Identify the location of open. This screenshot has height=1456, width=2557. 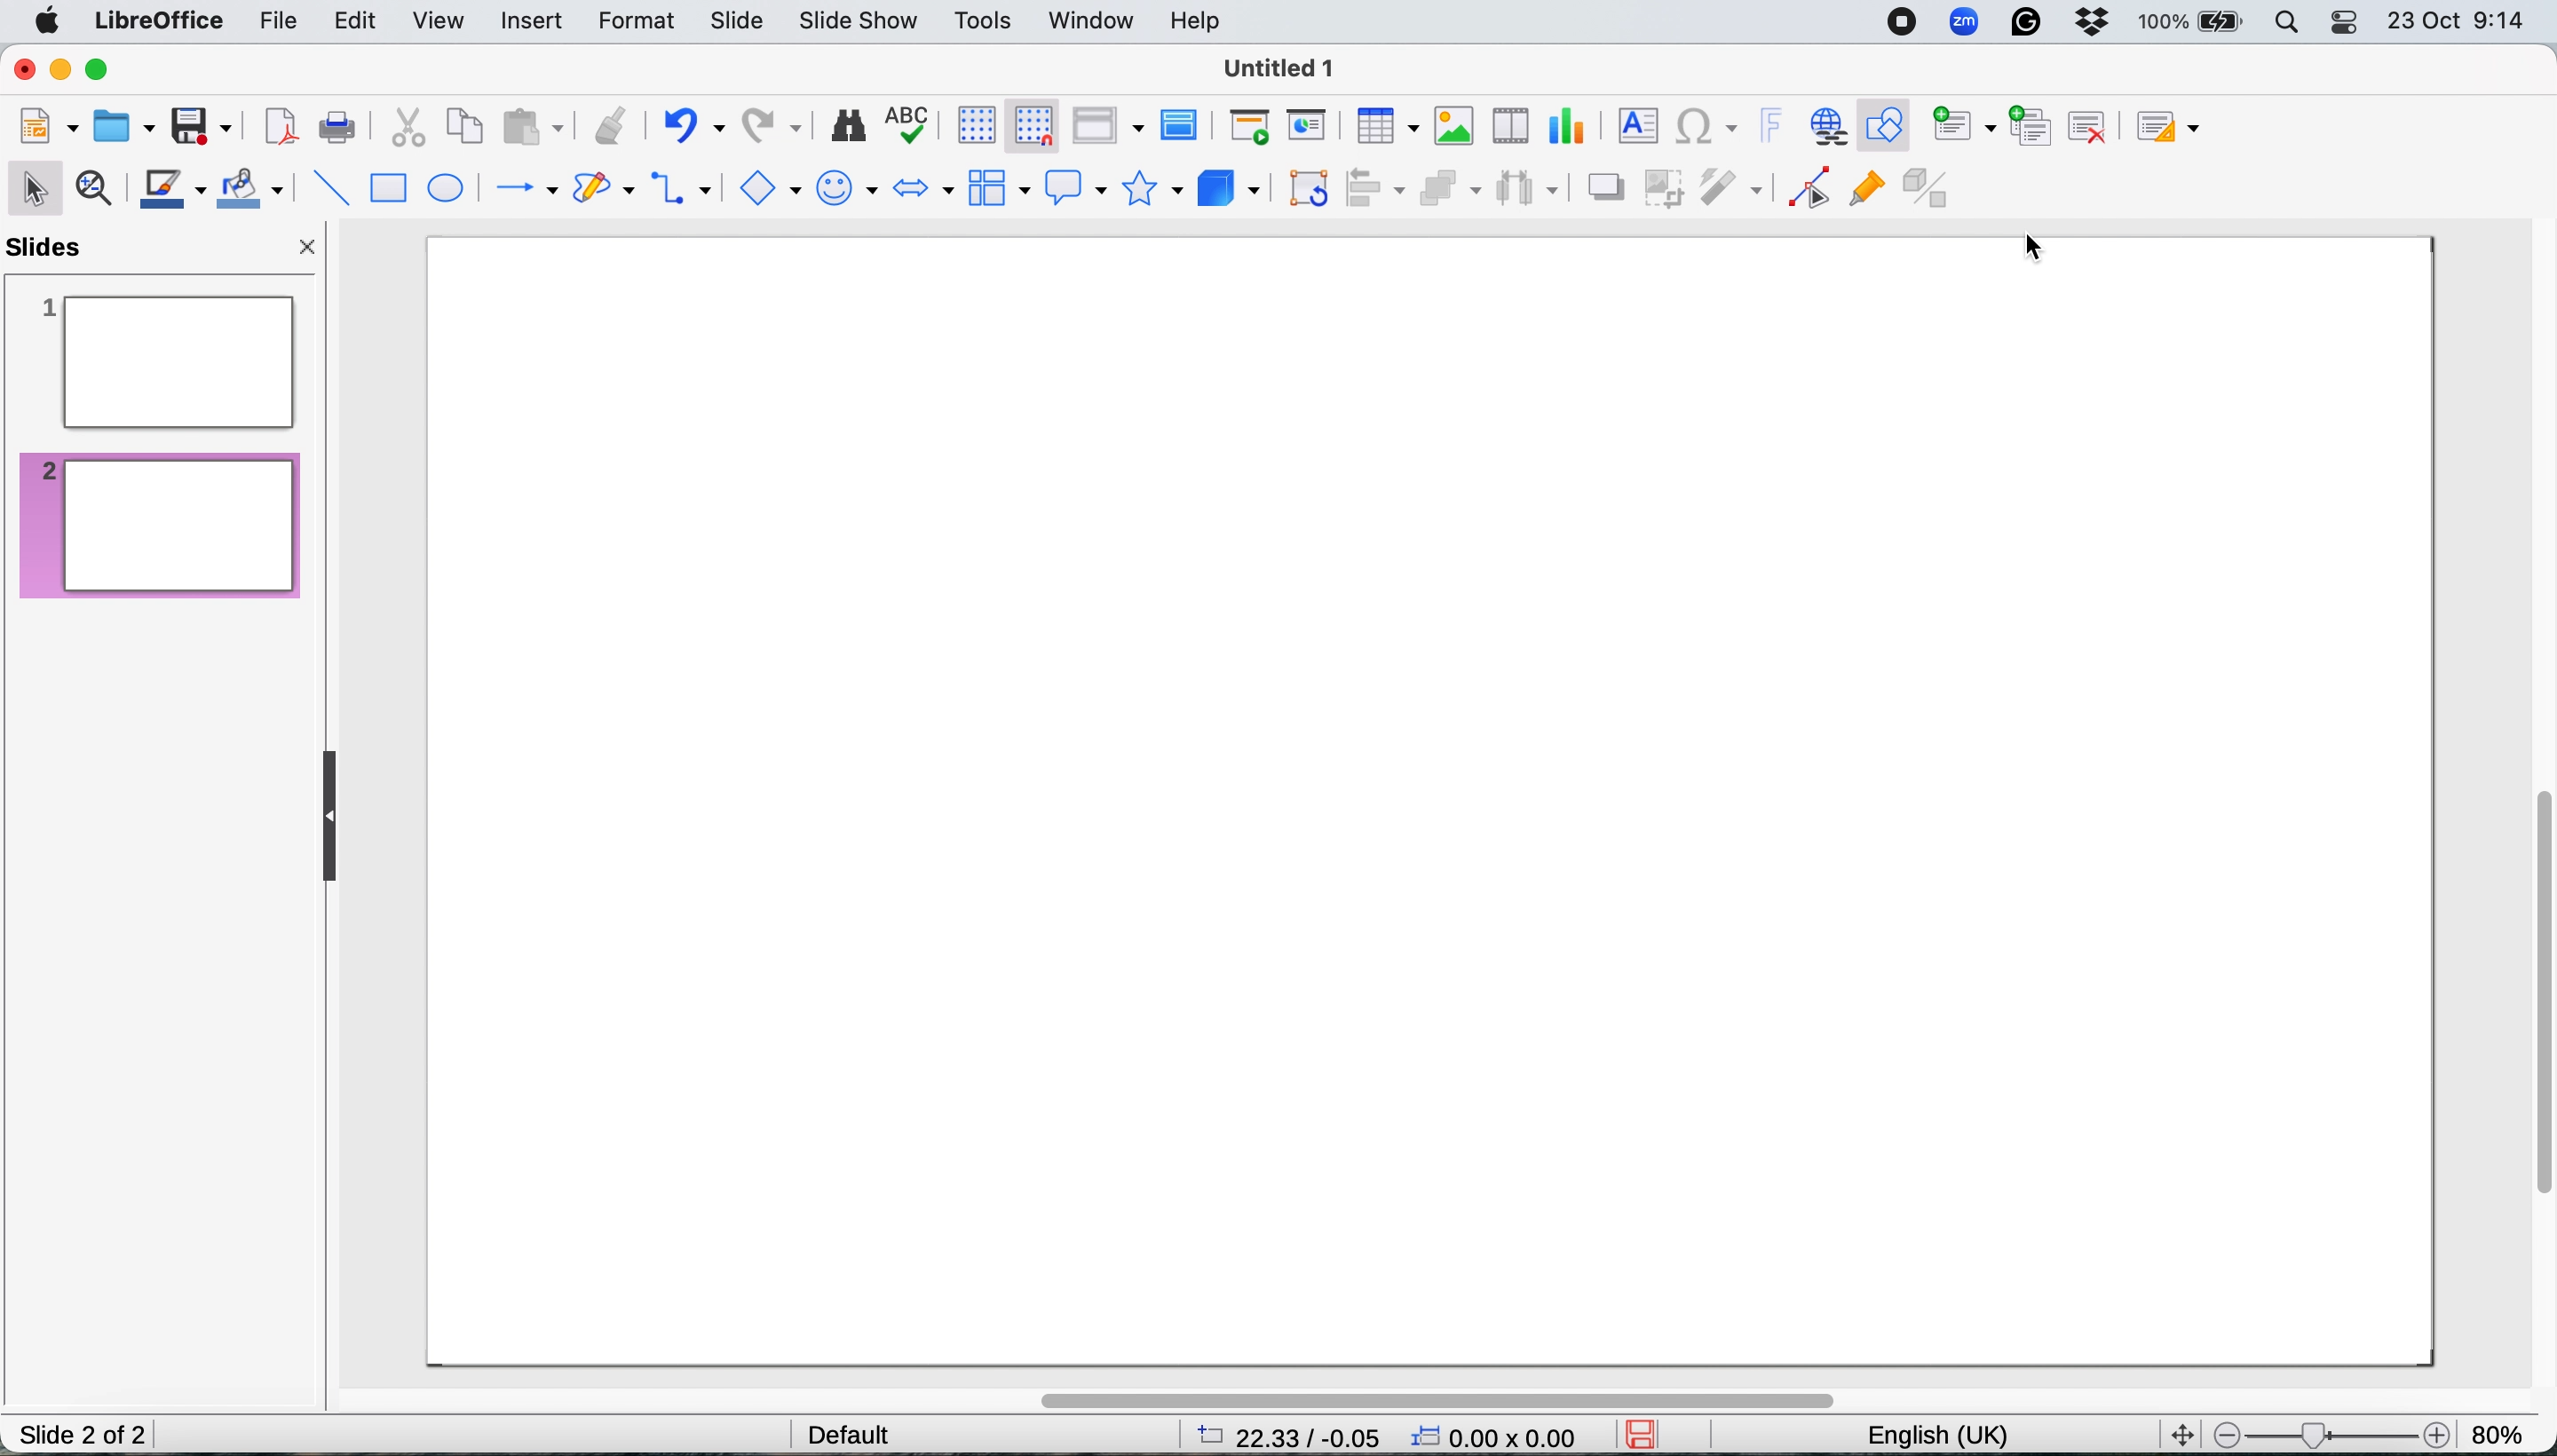
(124, 128).